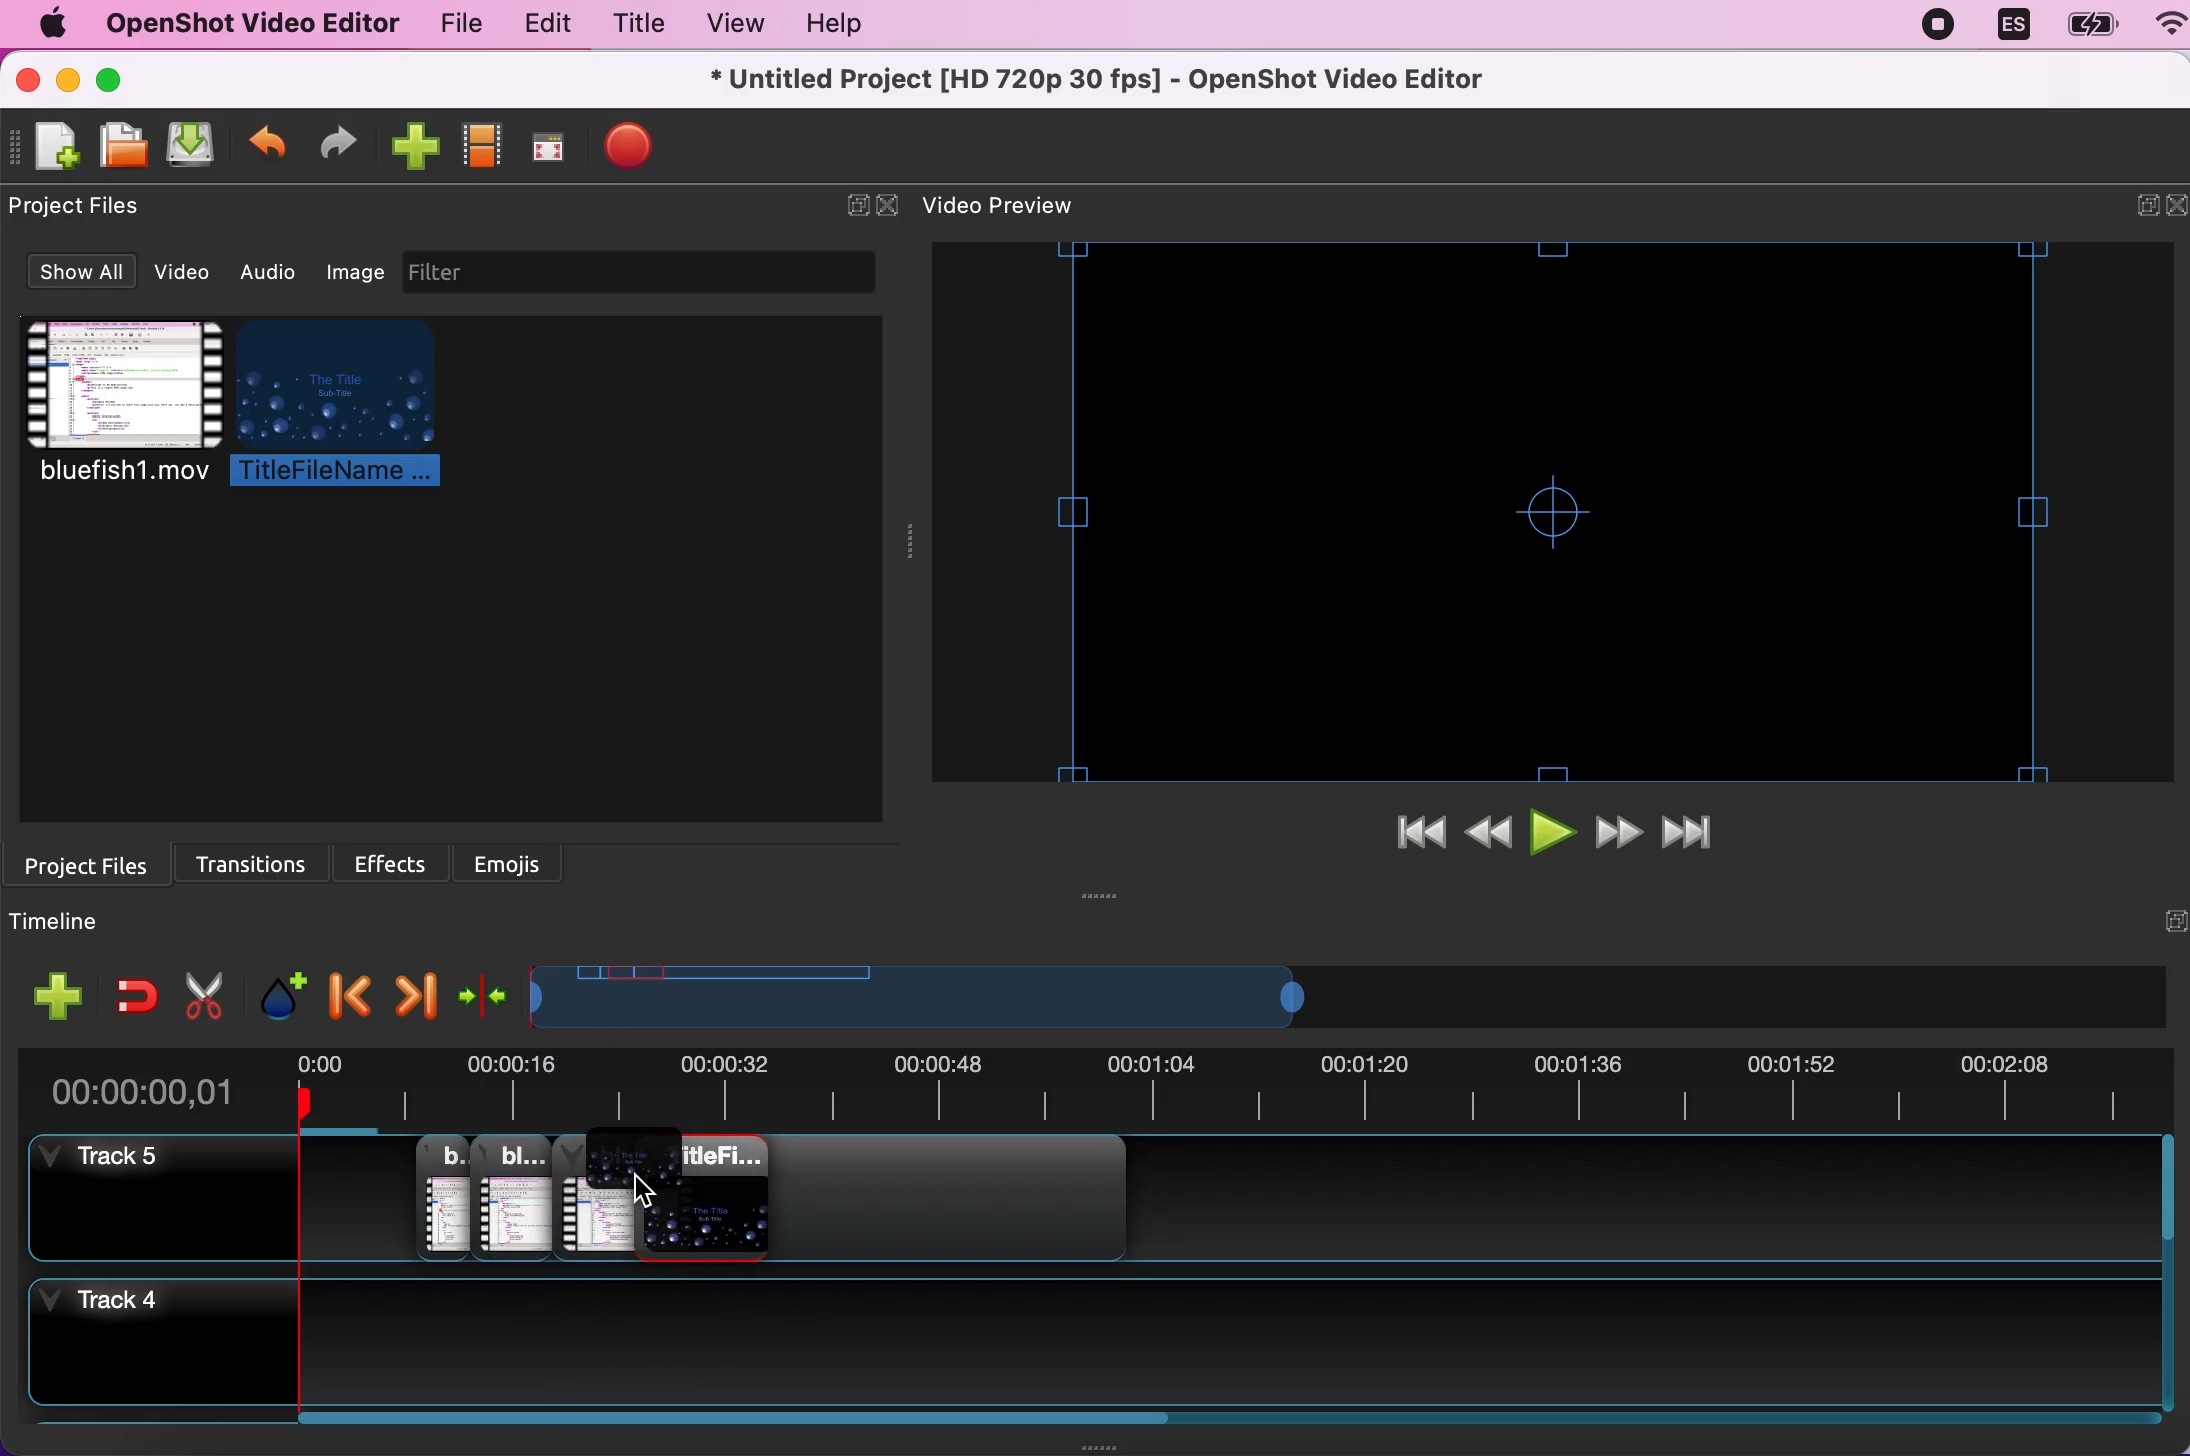 The height and width of the screenshot is (1456, 2190). What do you see at coordinates (60, 996) in the screenshot?
I see `add track` at bounding box center [60, 996].